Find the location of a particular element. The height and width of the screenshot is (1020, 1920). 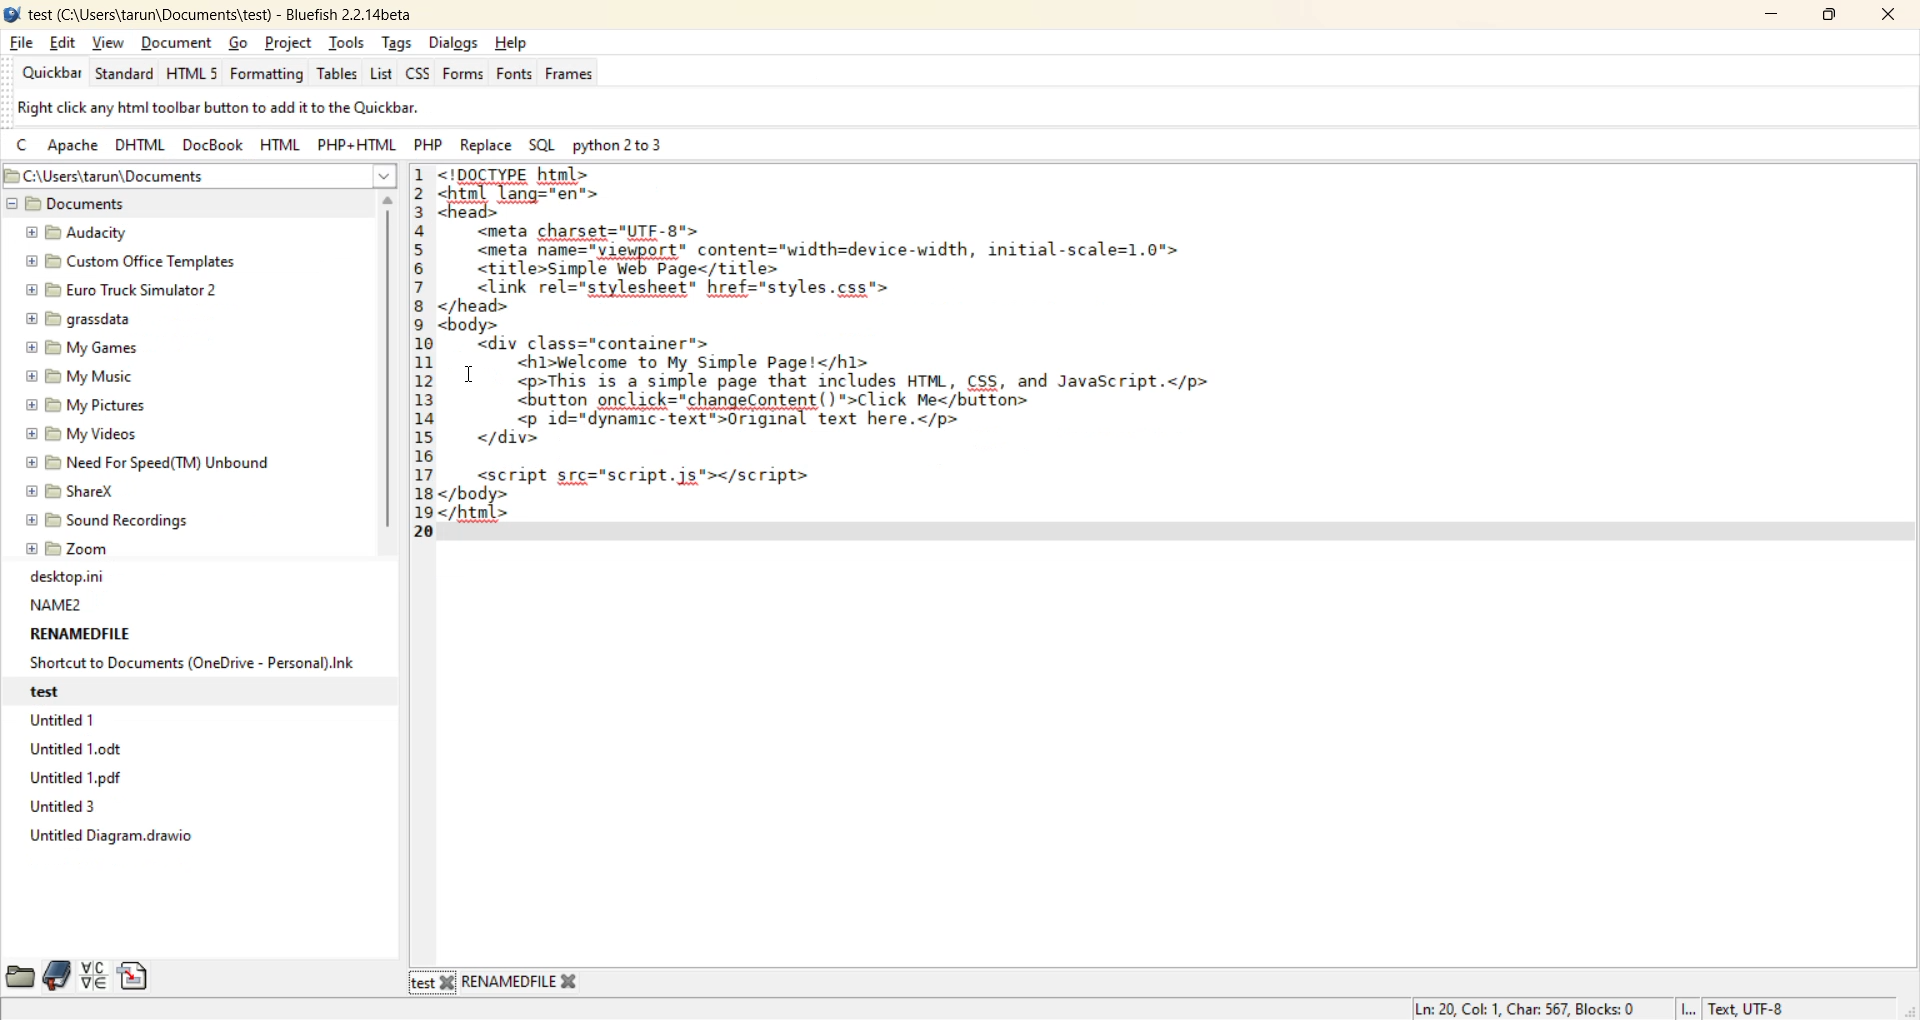

apache is located at coordinates (73, 144).